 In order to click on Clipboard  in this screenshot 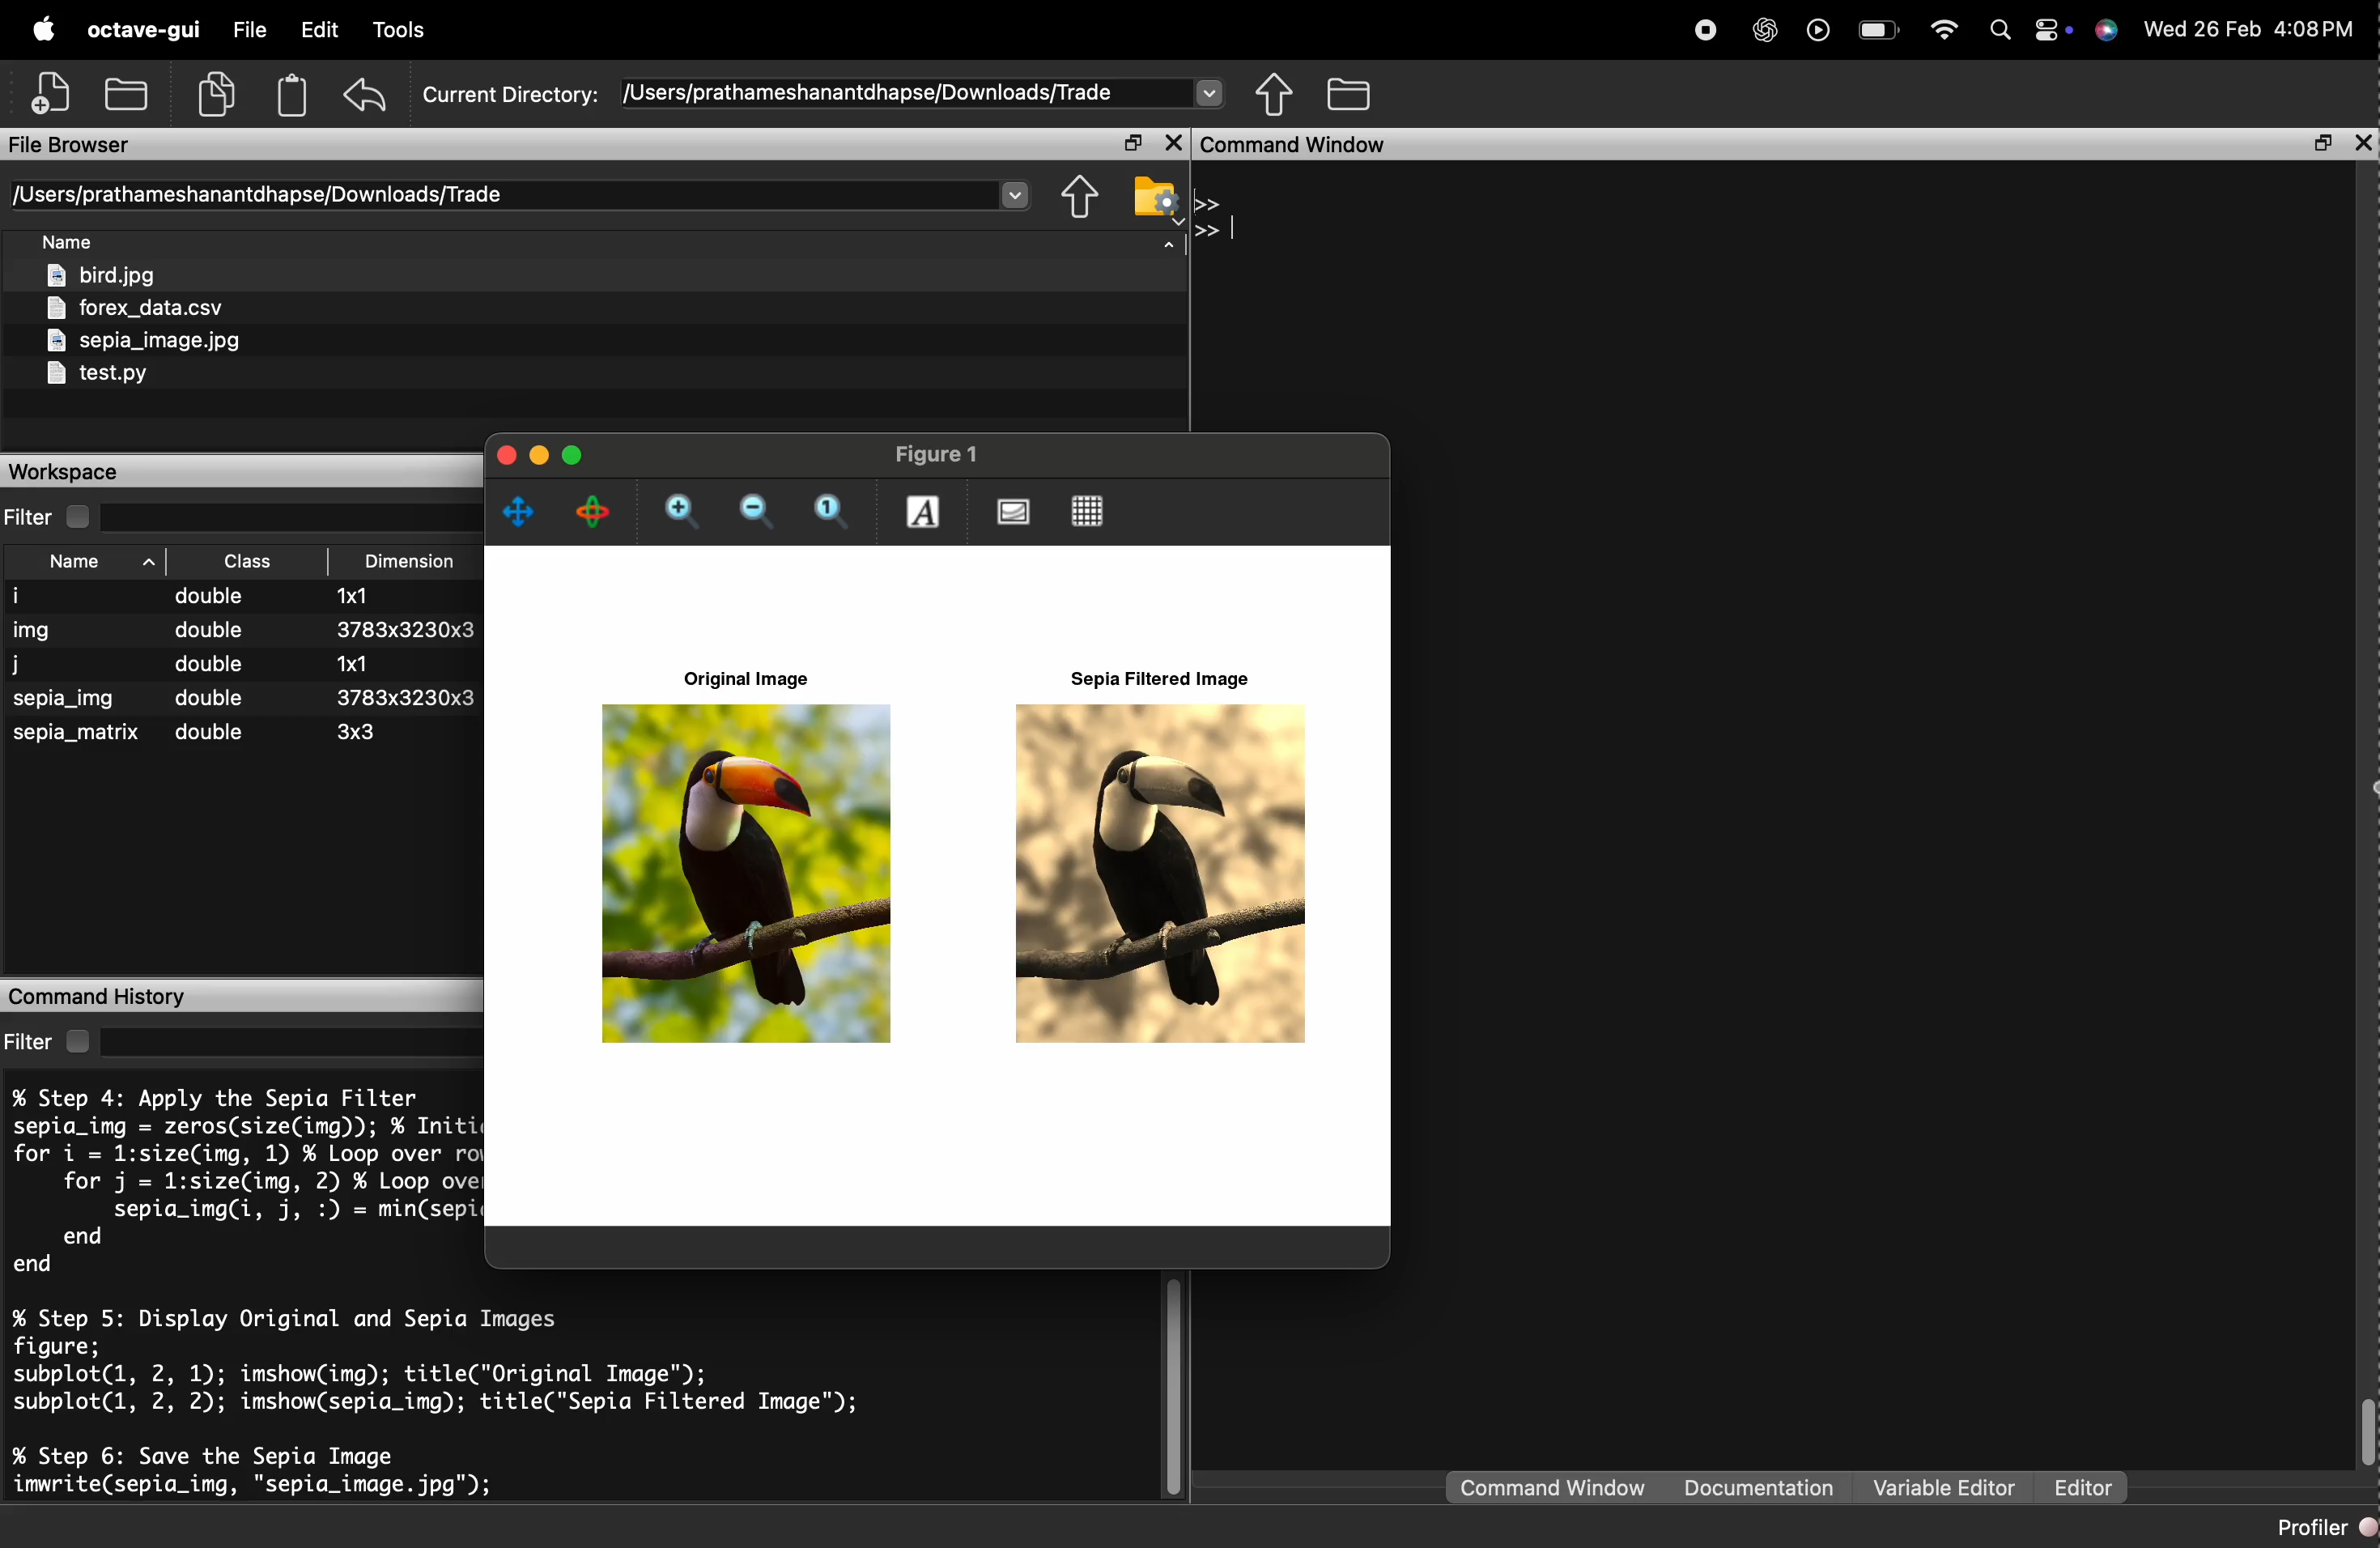, I will do `click(295, 96)`.